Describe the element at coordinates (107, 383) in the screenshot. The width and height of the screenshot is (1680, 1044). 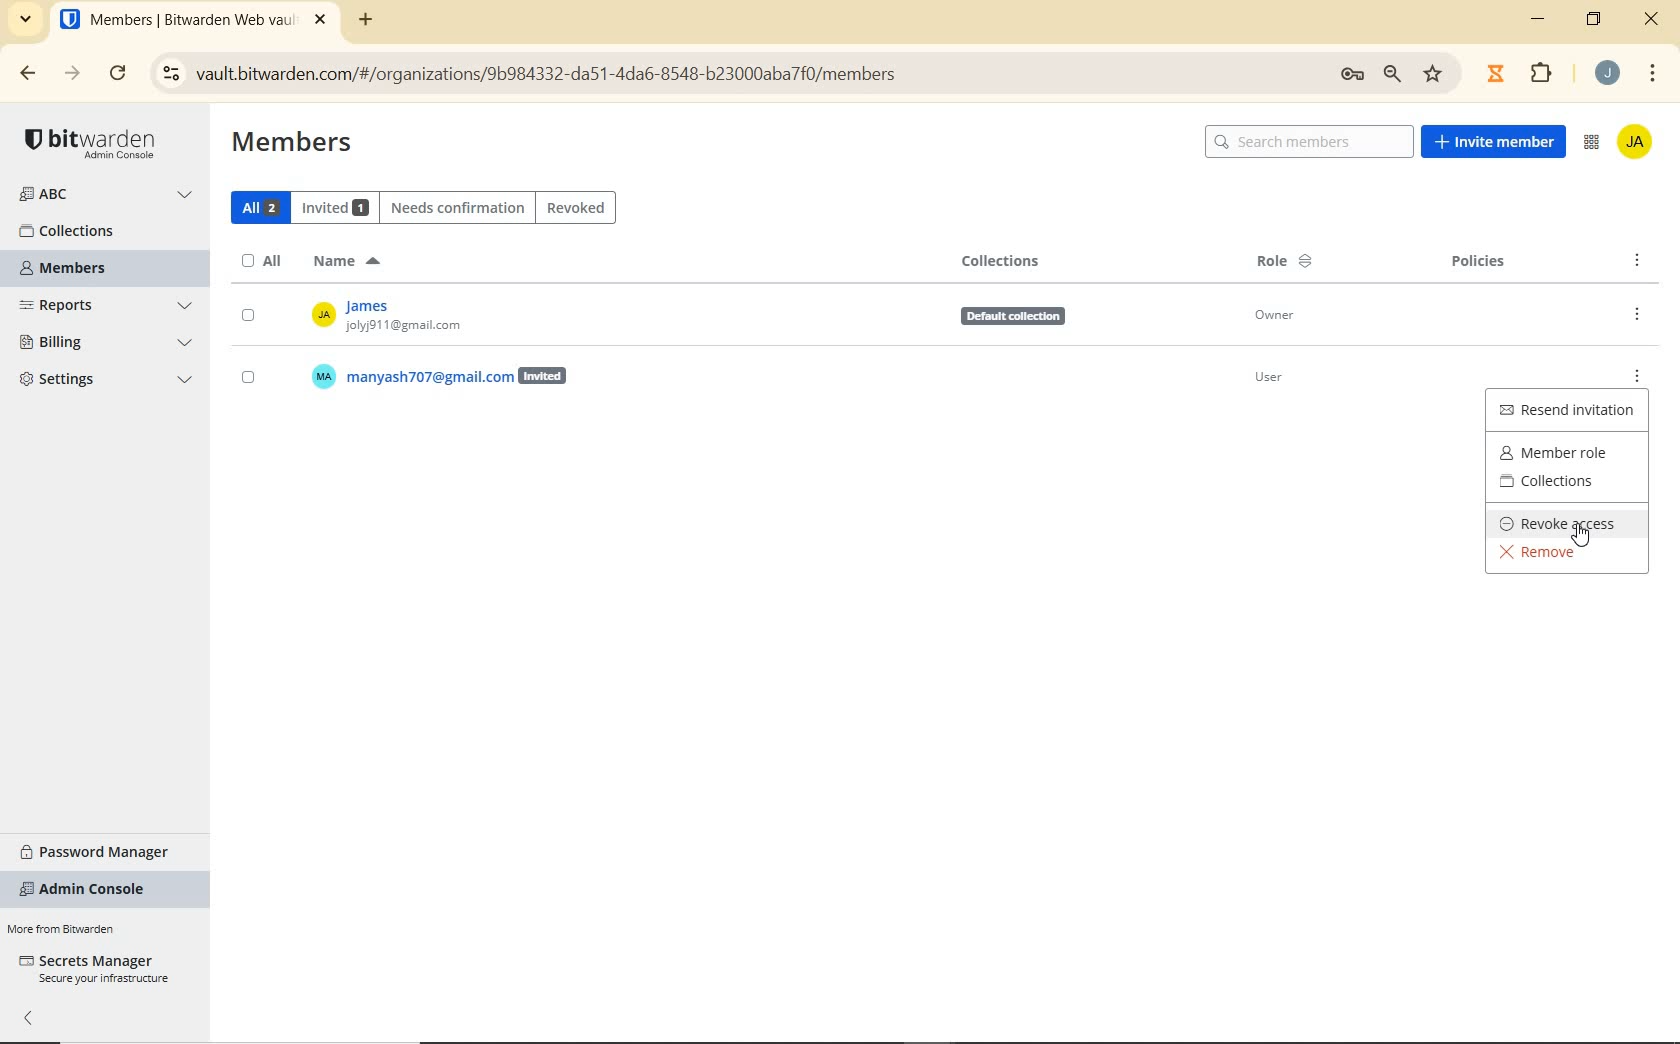
I see `SETTINGS` at that location.